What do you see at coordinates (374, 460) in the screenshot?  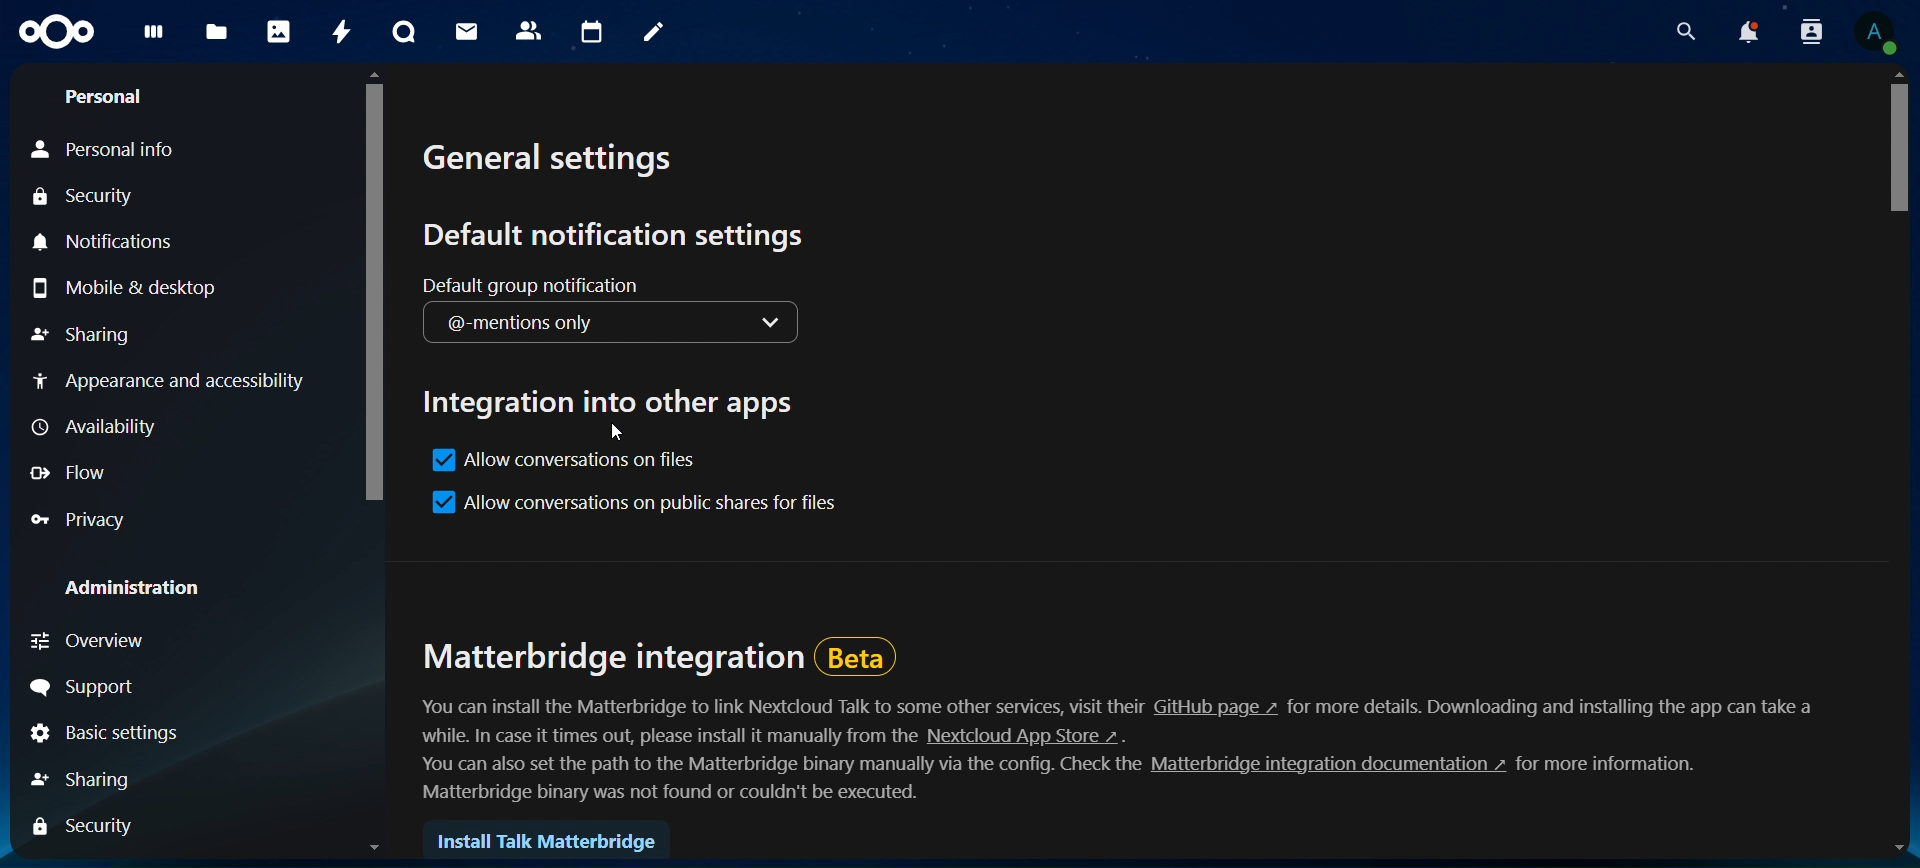 I see `scroll bar` at bounding box center [374, 460].